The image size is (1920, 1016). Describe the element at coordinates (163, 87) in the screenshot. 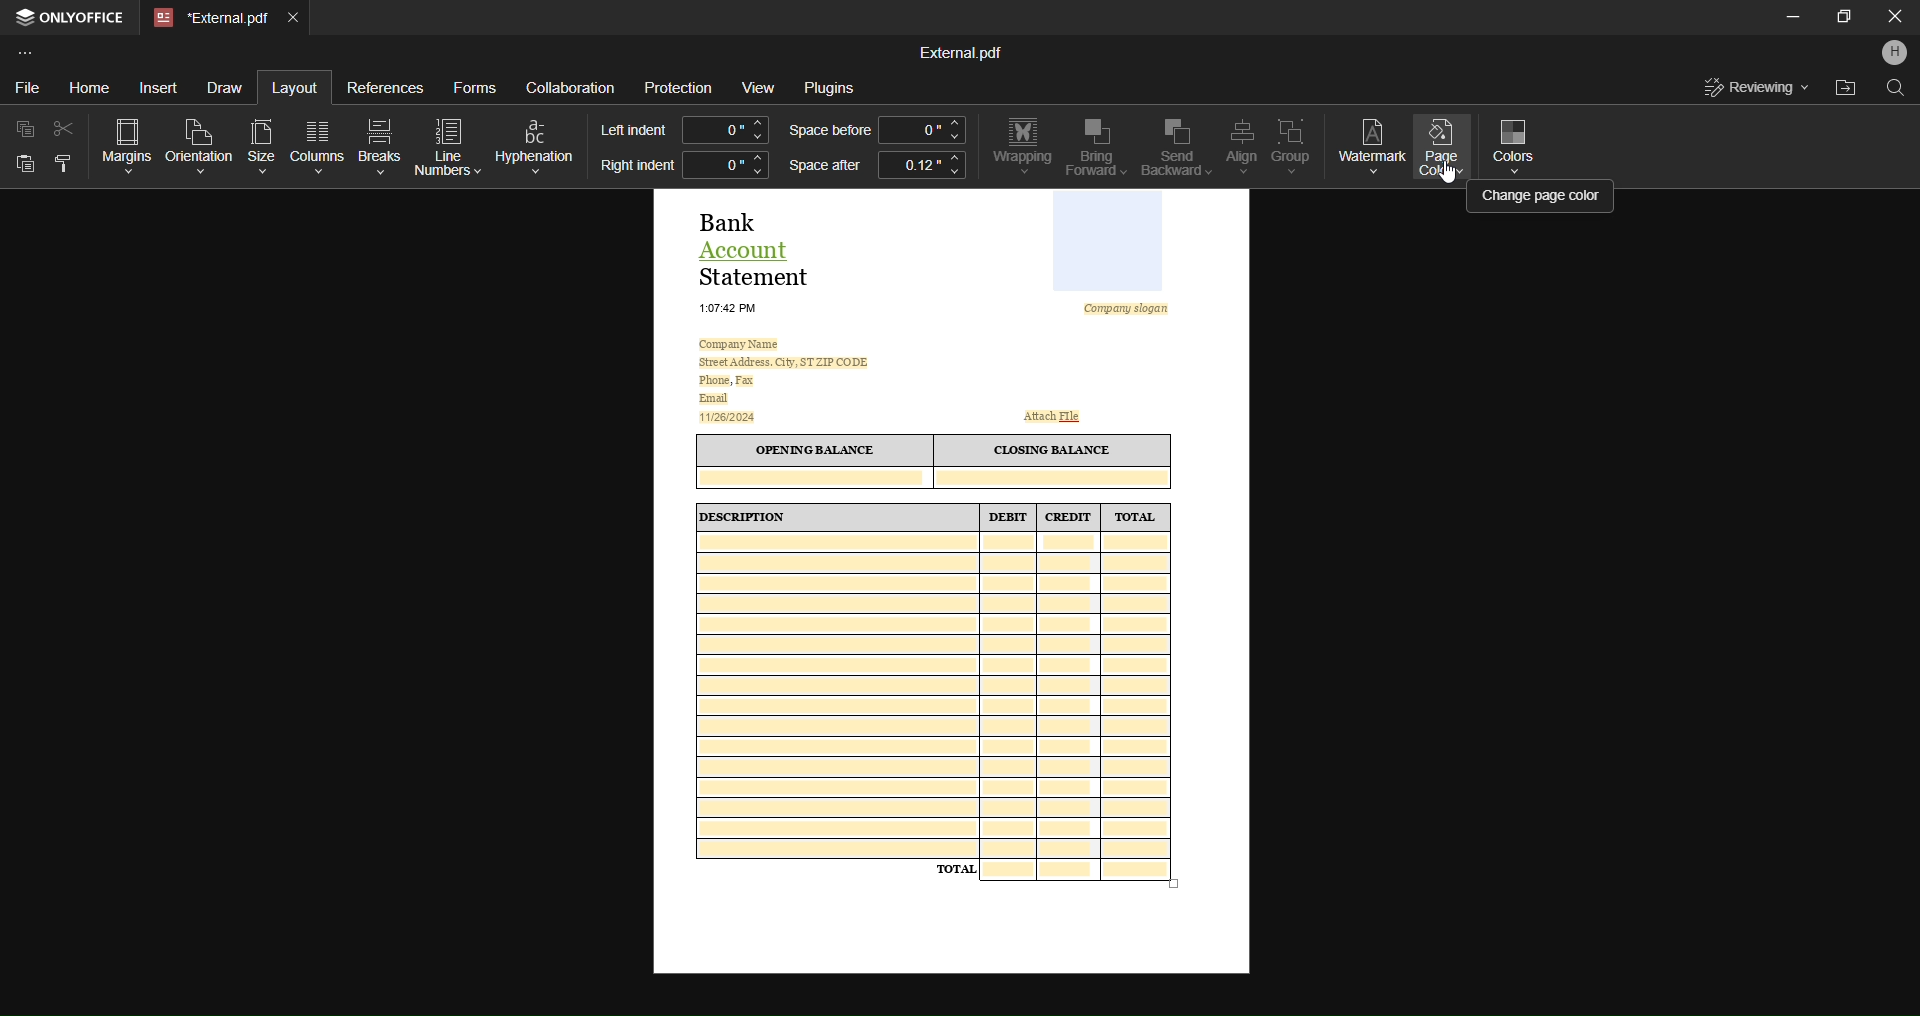

I see `Insert` at that location.